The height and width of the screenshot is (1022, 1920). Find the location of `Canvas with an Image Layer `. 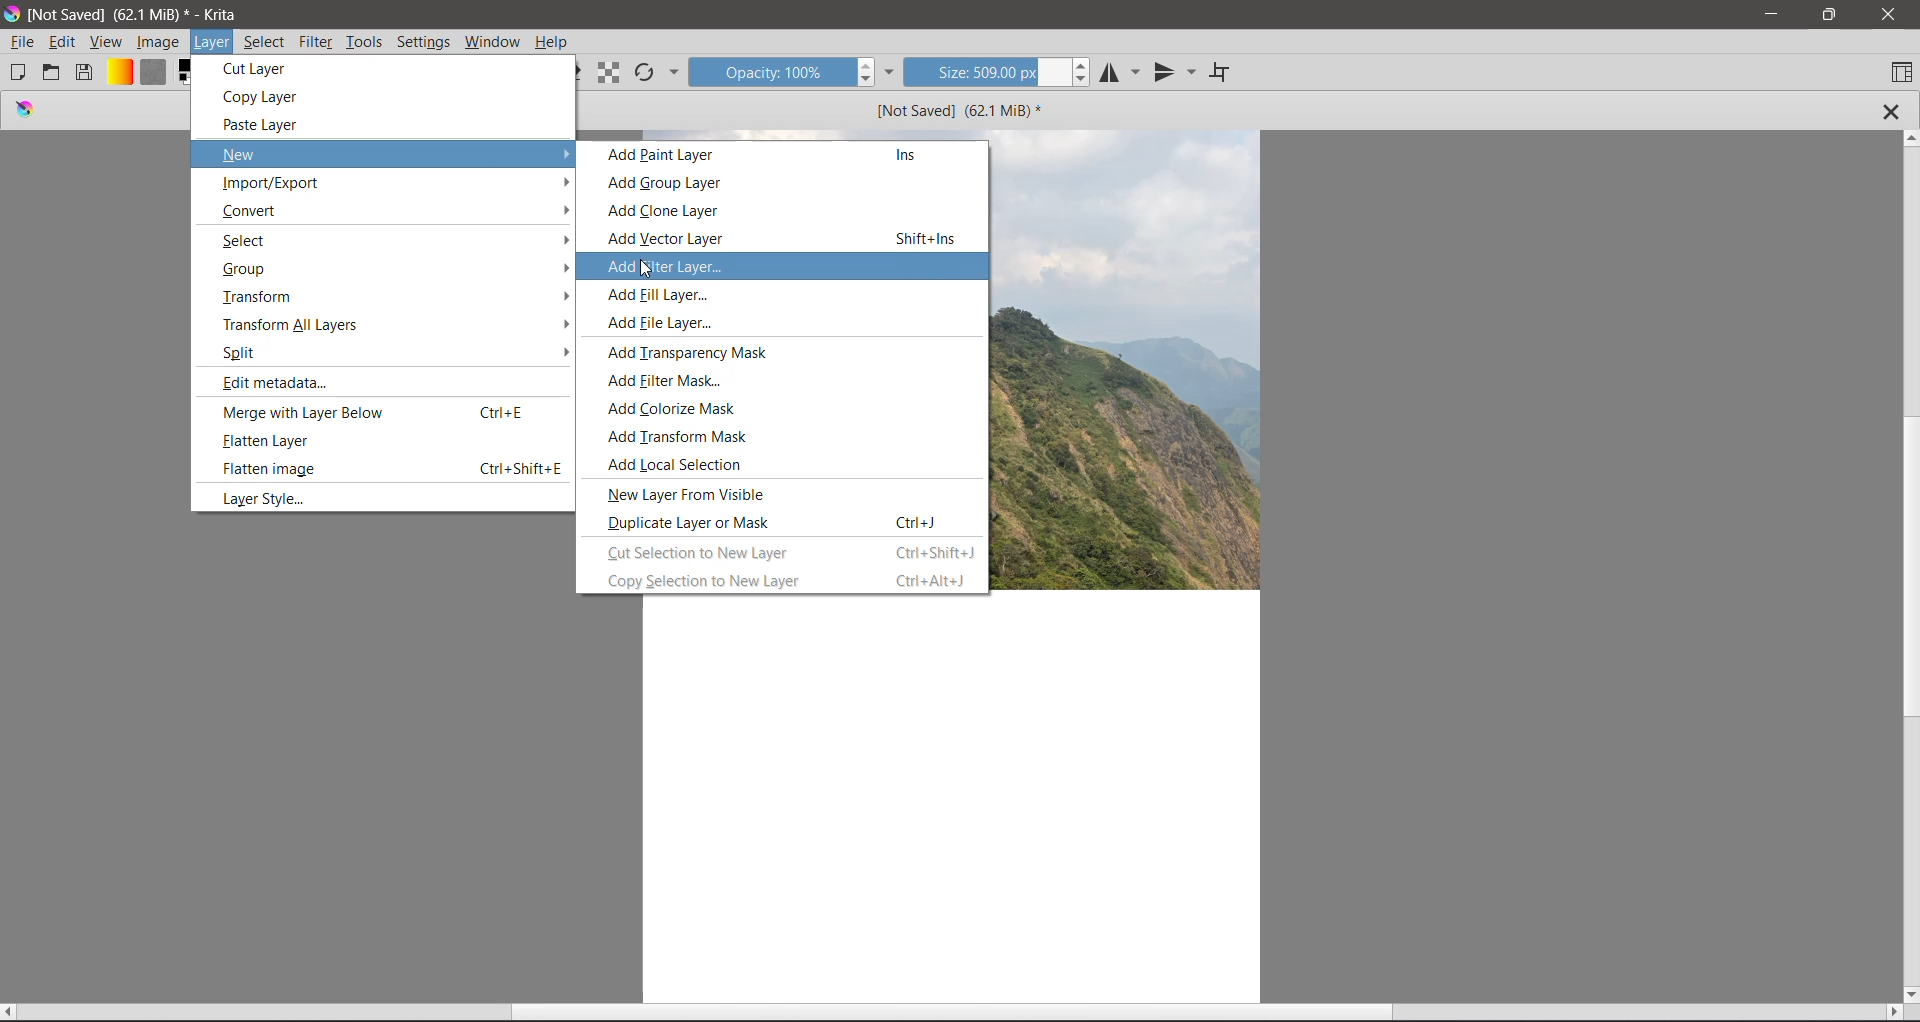

Canvas with an Image Layer  is located at coordinates (955, 799).